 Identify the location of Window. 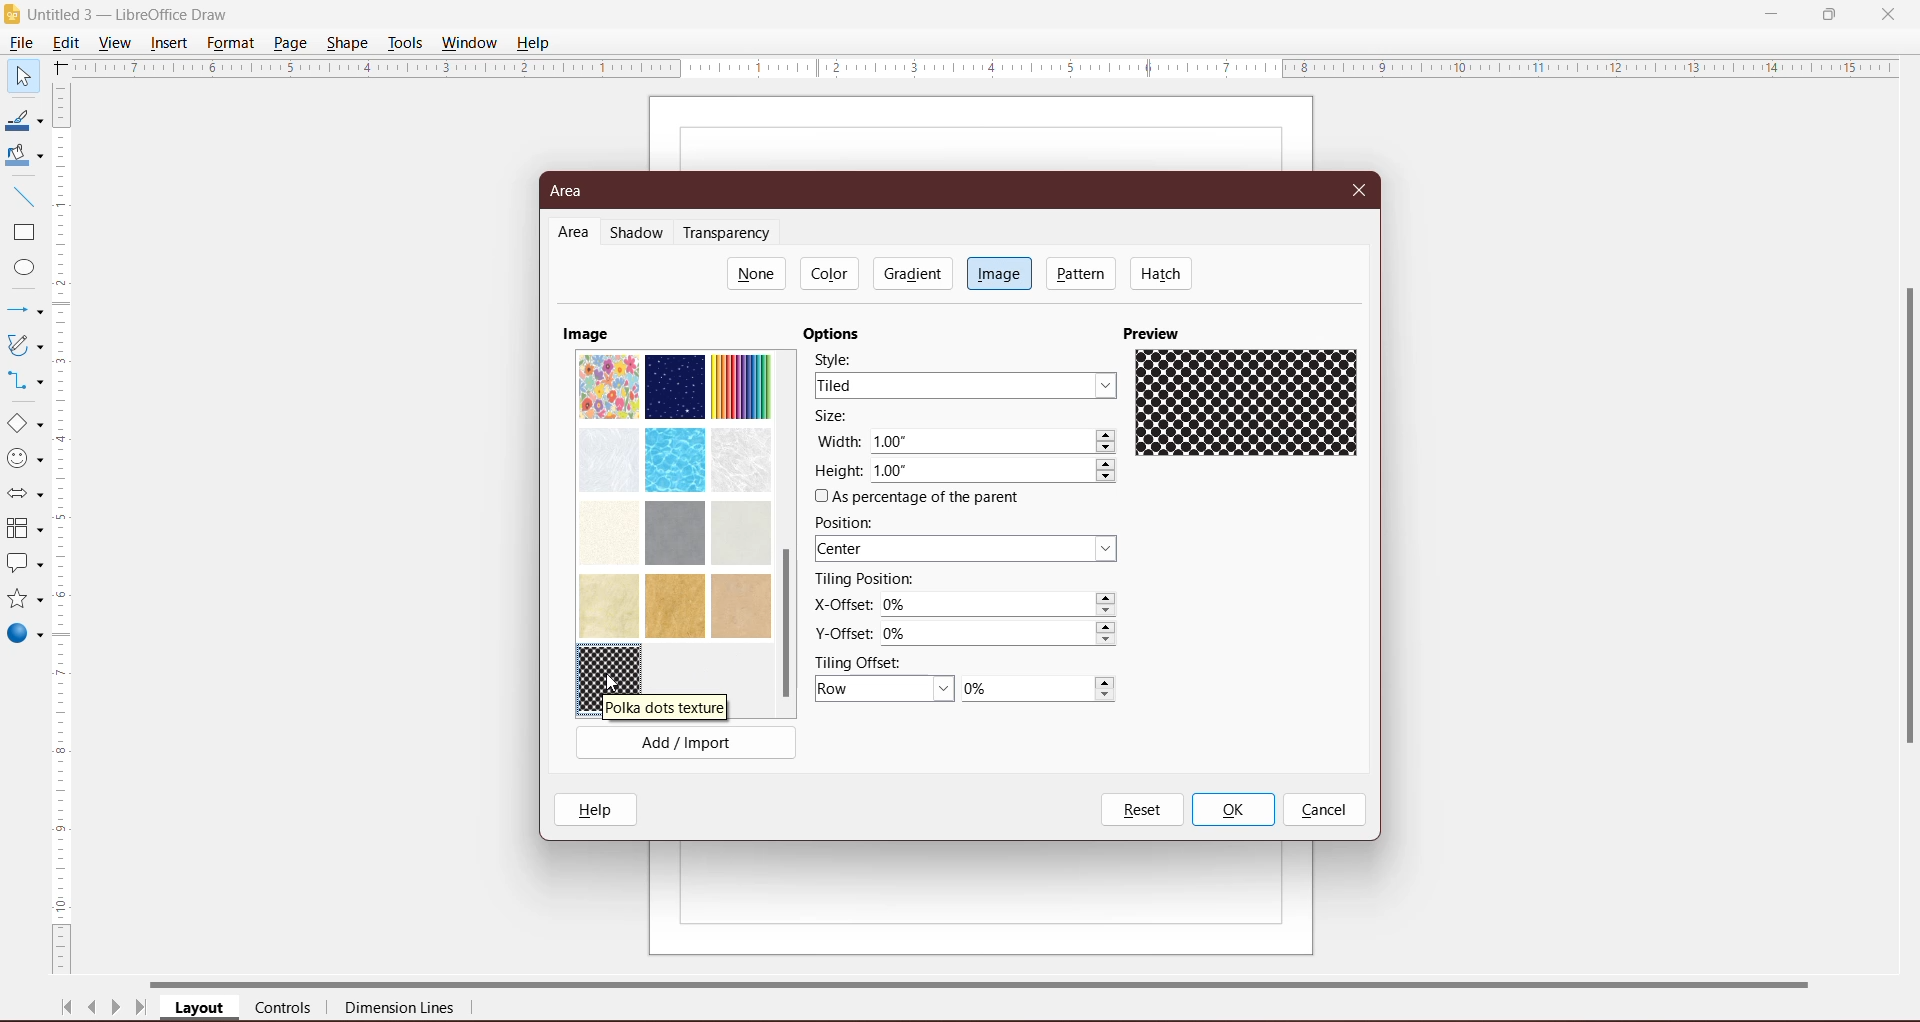
(469, 43).